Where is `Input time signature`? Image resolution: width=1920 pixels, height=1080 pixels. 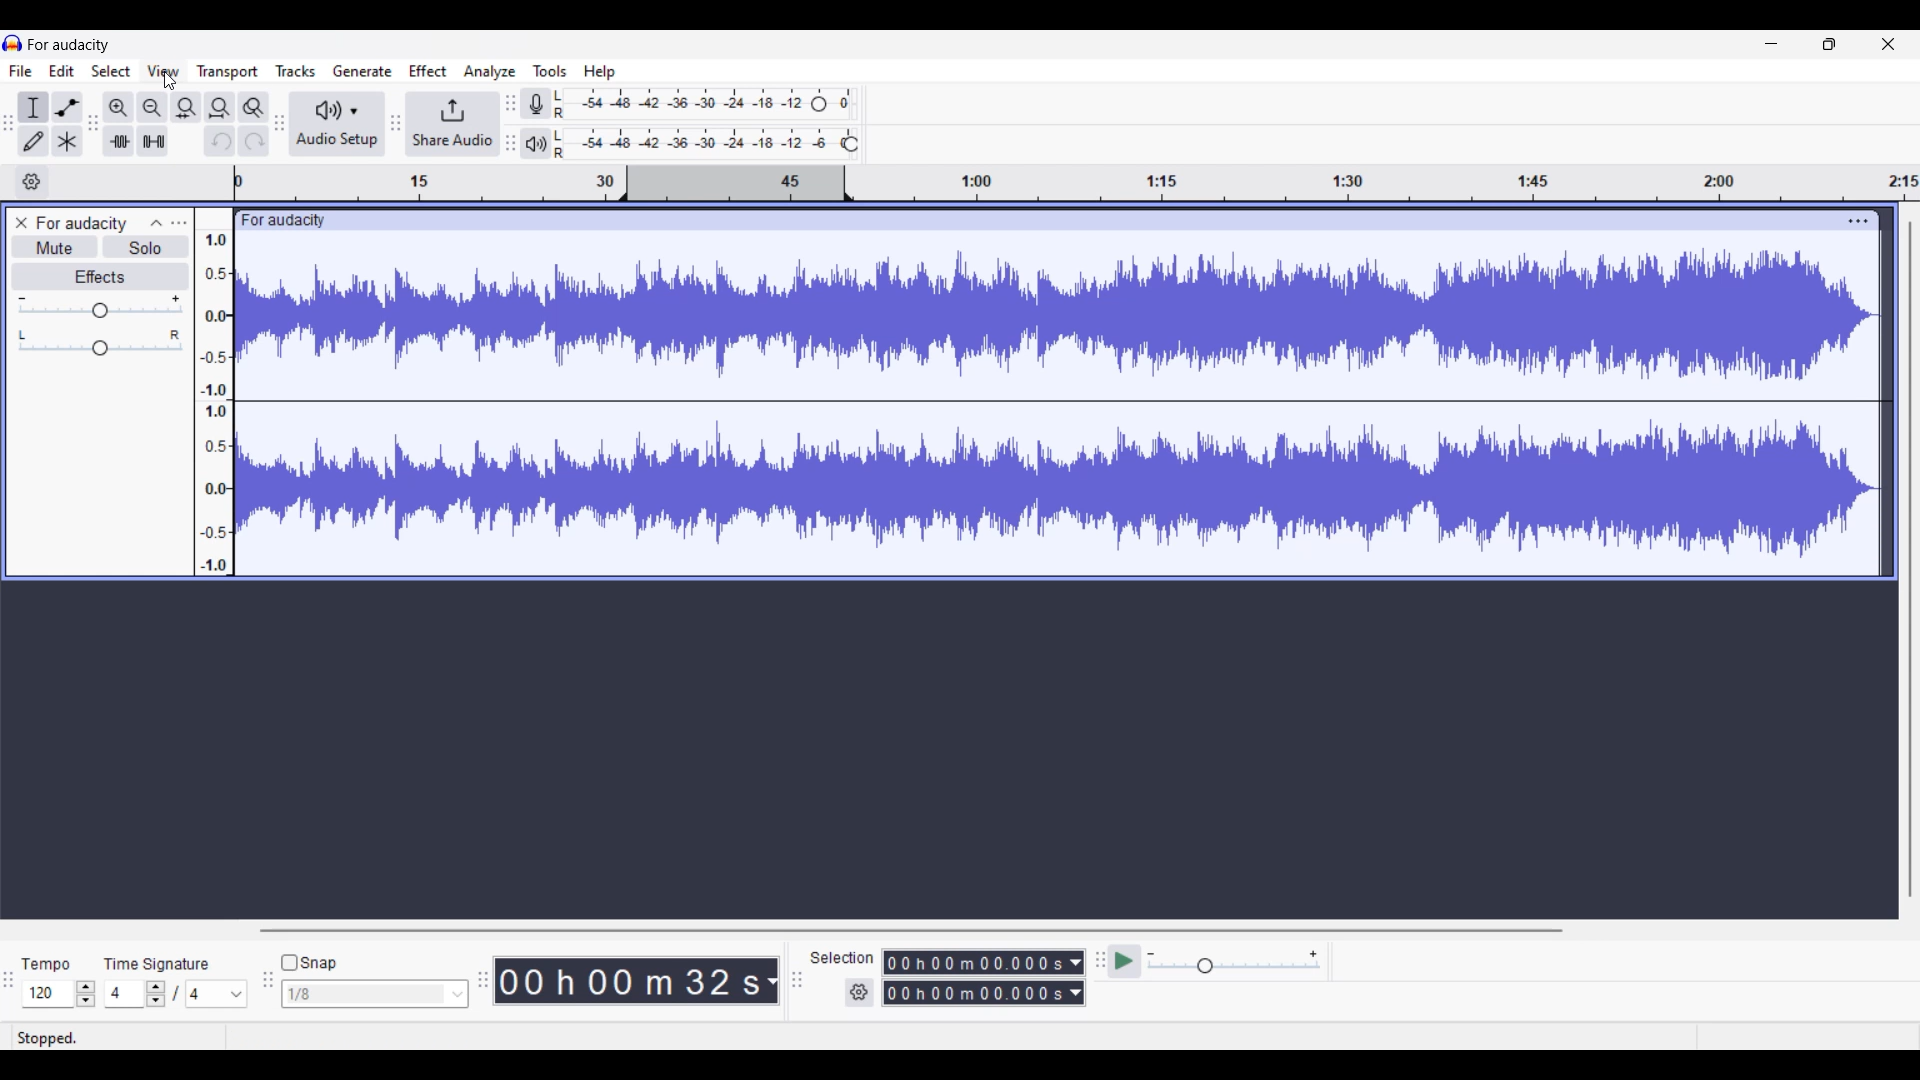 Input time signature is located at coordinates (123, 992).